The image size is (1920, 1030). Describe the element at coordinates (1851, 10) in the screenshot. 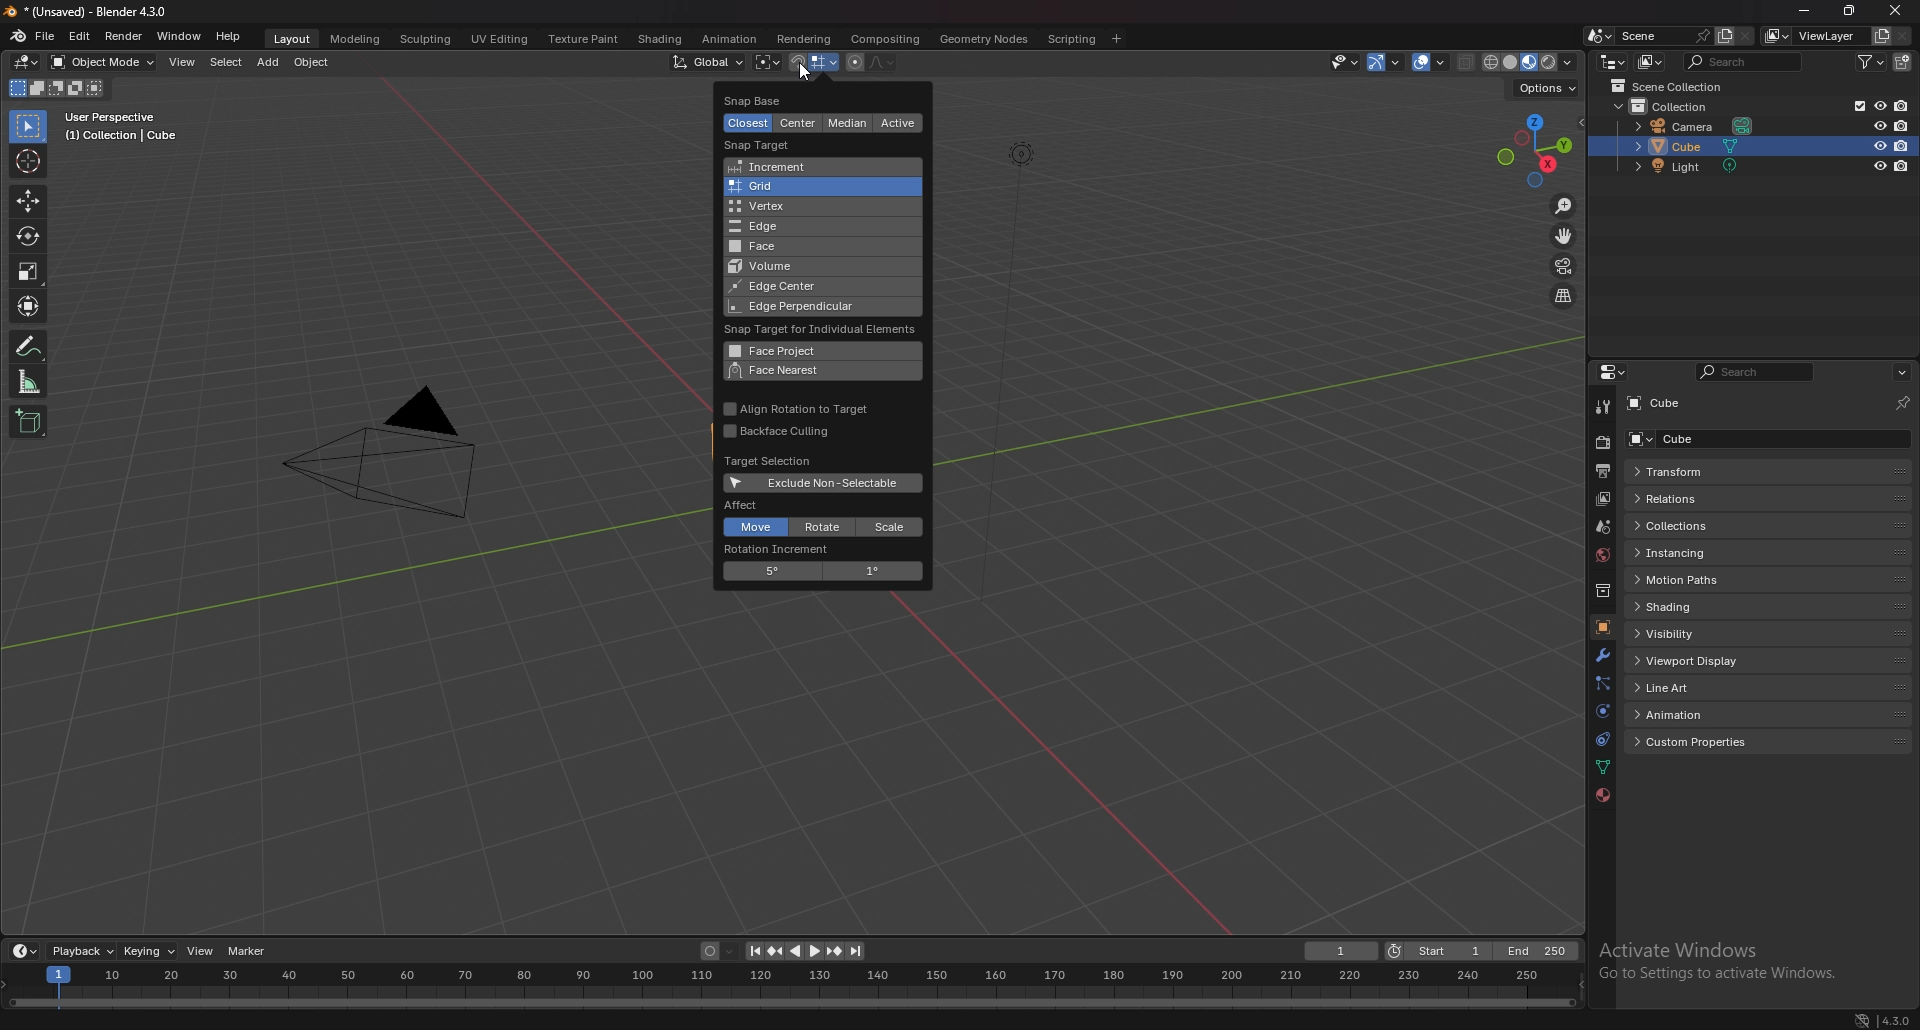

I see `resize` at that location.